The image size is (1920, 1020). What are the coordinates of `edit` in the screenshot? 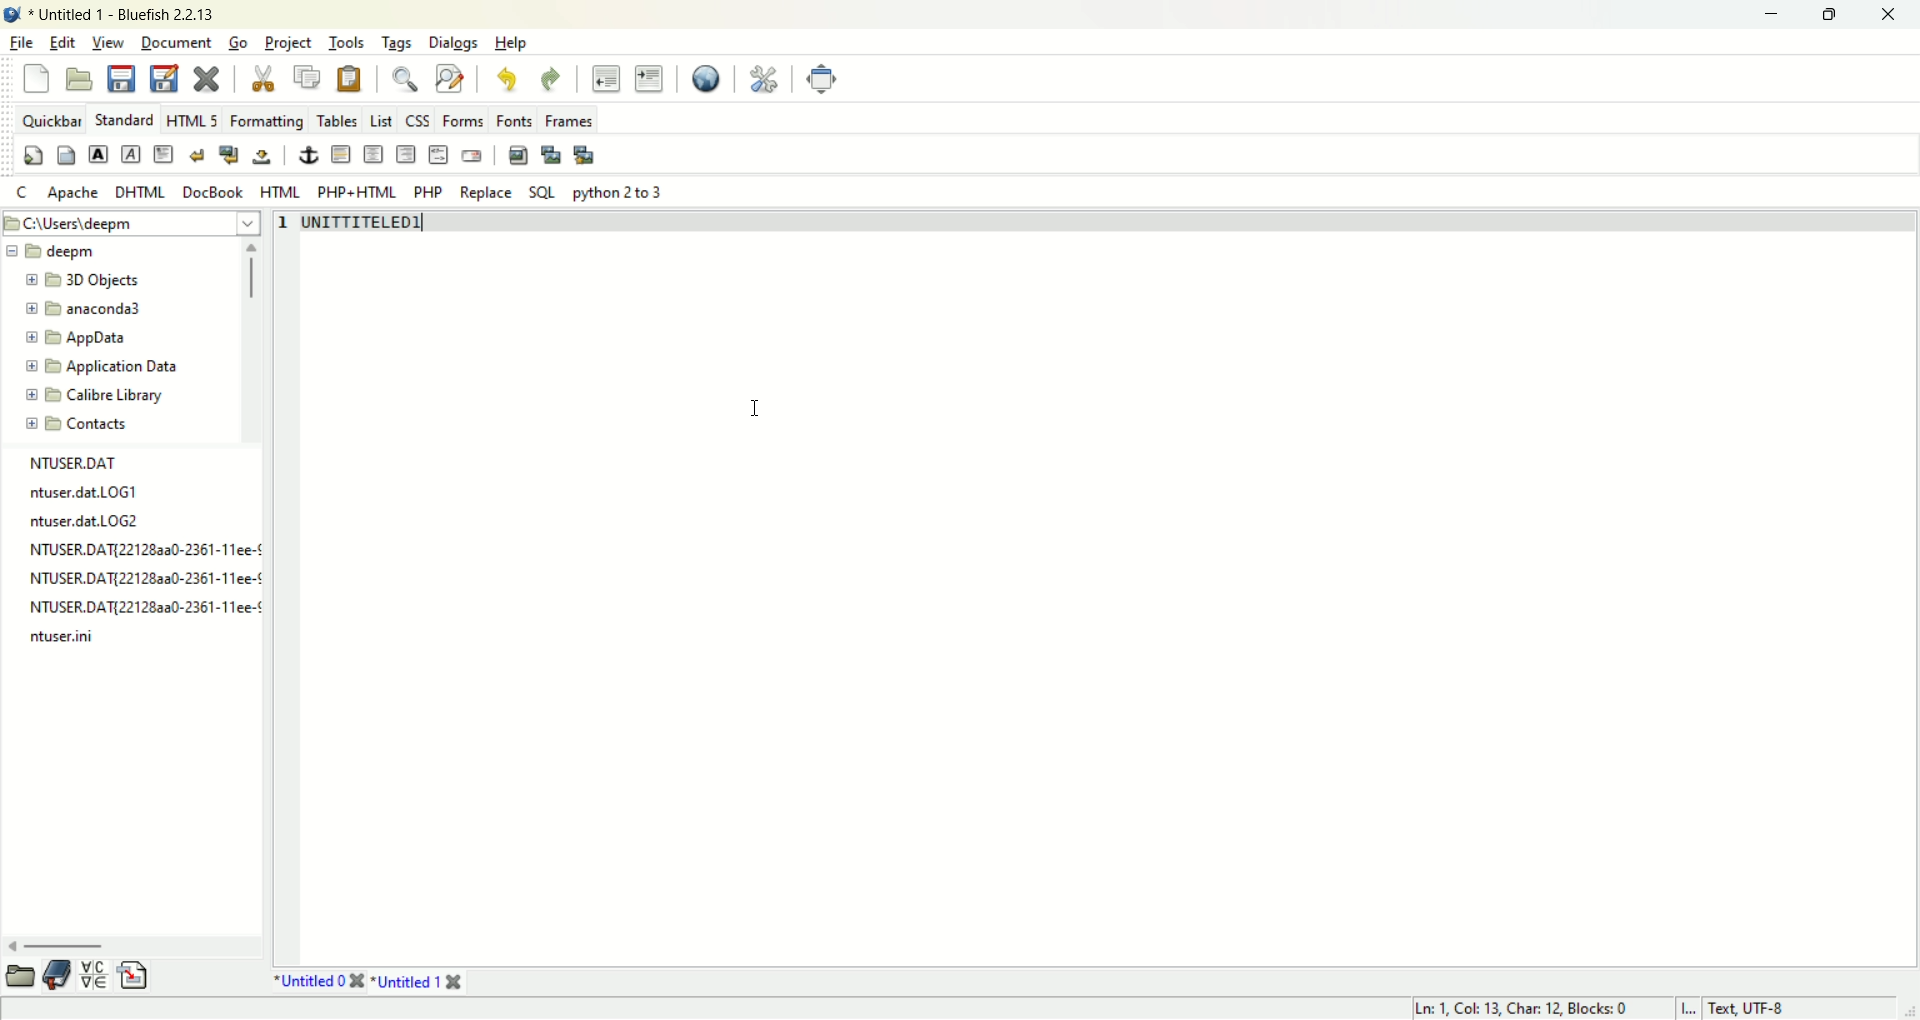 It's located at (61, 42).